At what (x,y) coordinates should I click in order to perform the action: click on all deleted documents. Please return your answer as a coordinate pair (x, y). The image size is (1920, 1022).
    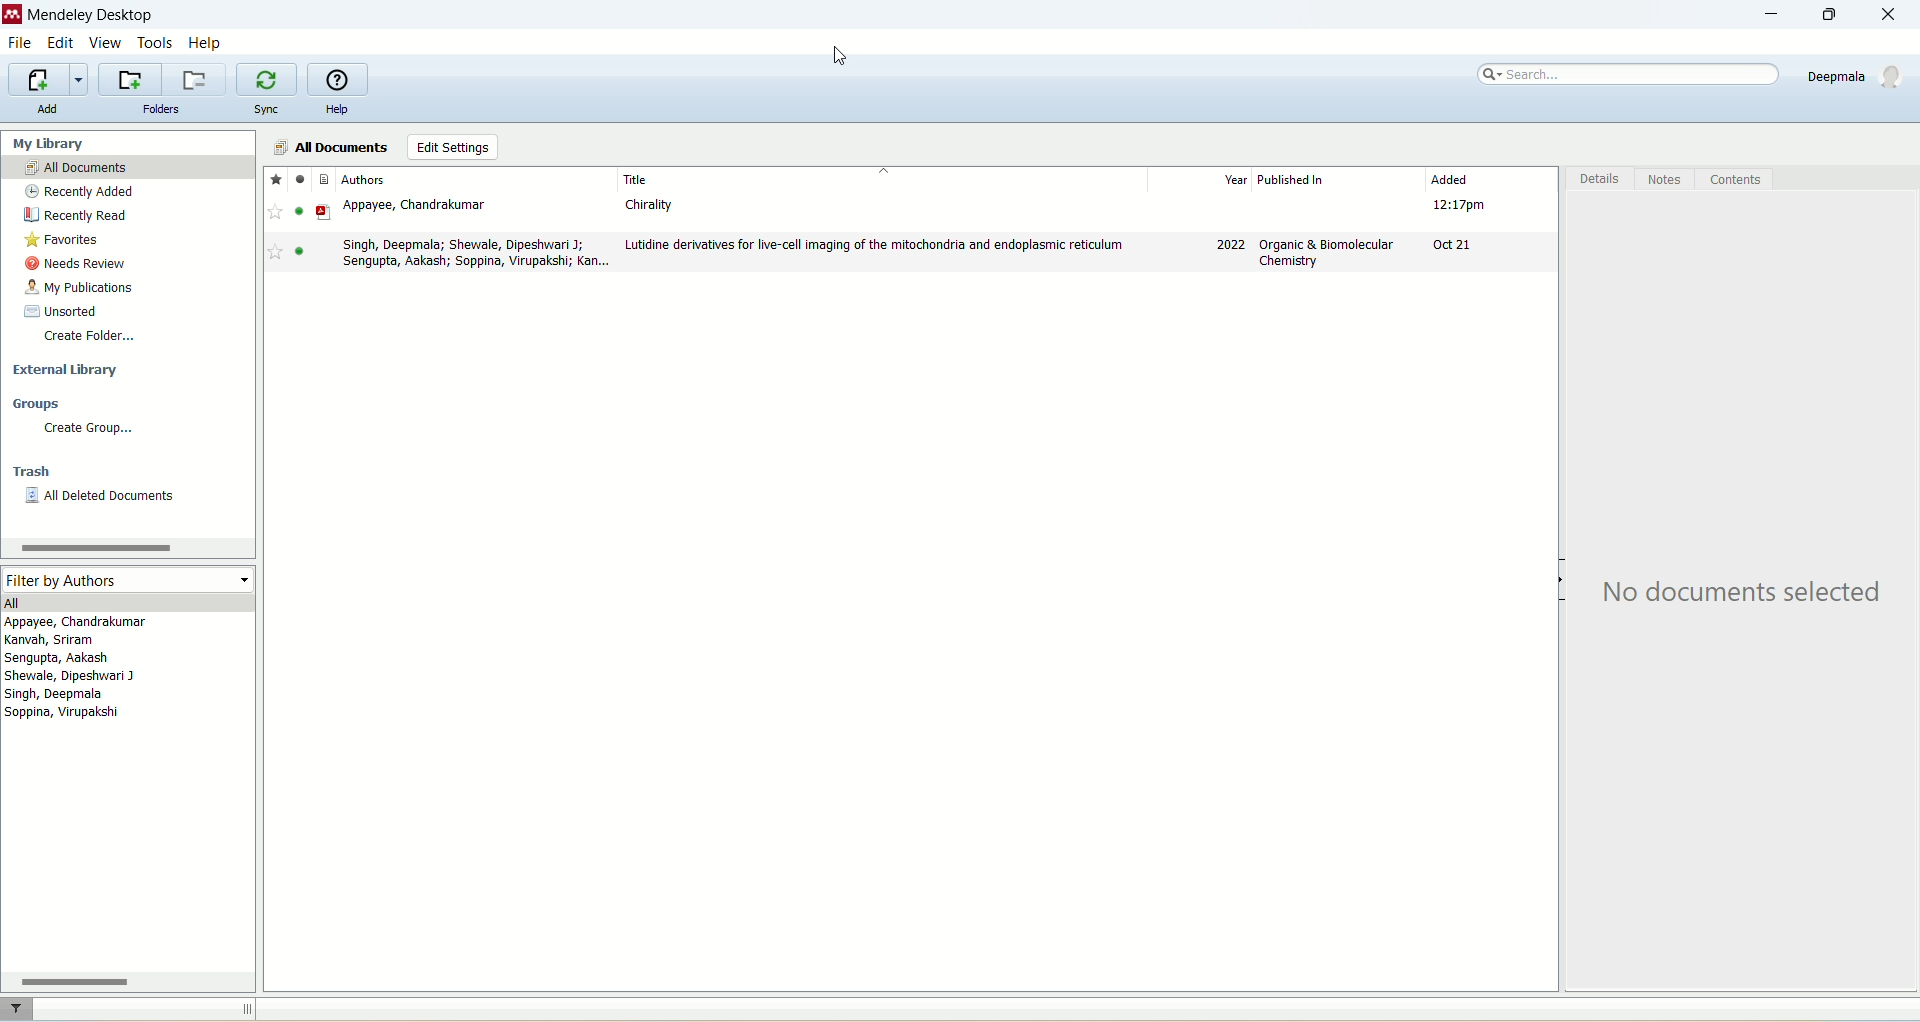
    Looking at the image, I should click on (106, 500).